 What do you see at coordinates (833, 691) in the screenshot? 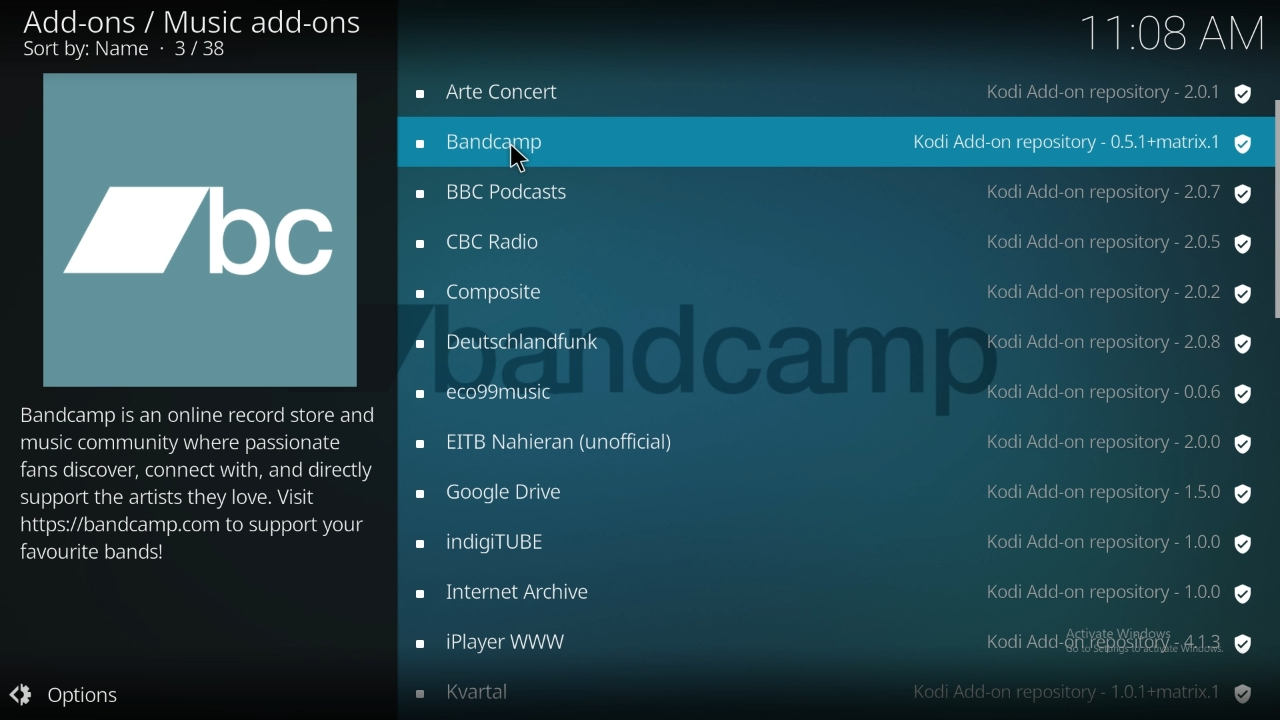
I see `add on` at bounding box center [833, 691].